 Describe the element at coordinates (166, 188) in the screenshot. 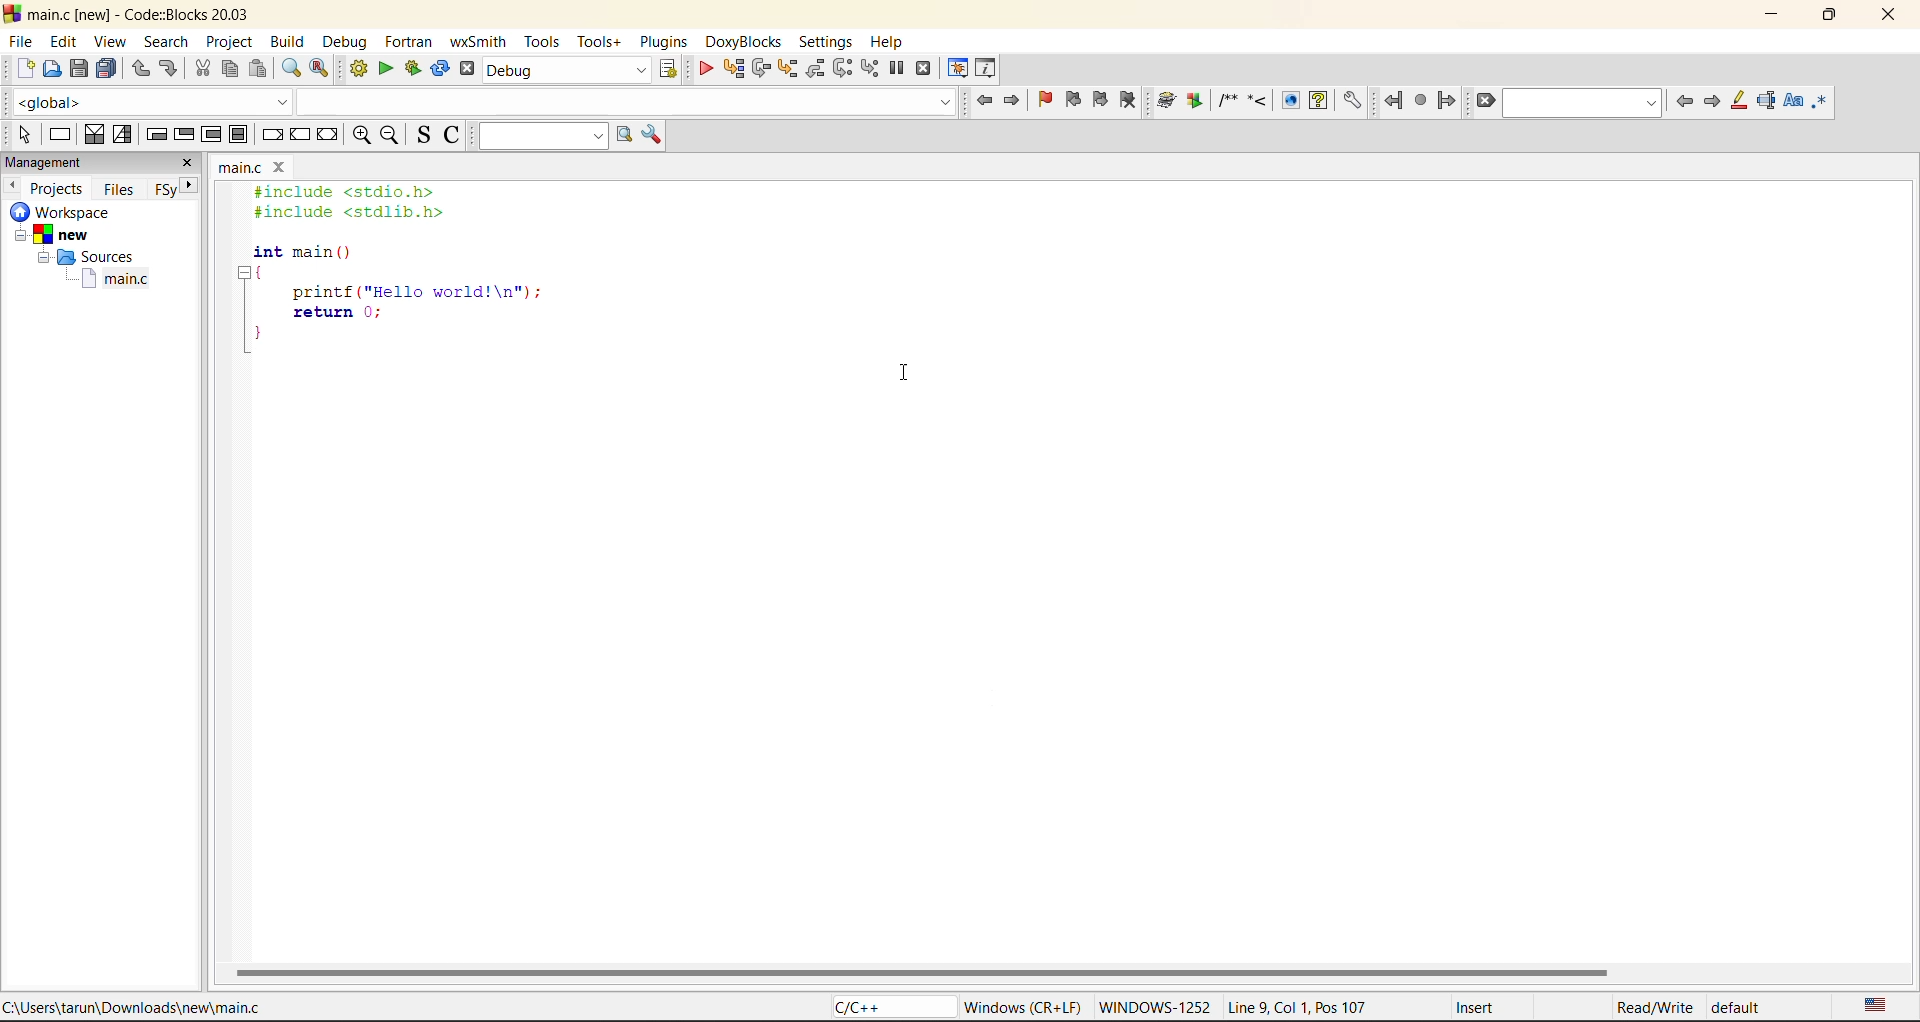

I see `FSy` at that location.